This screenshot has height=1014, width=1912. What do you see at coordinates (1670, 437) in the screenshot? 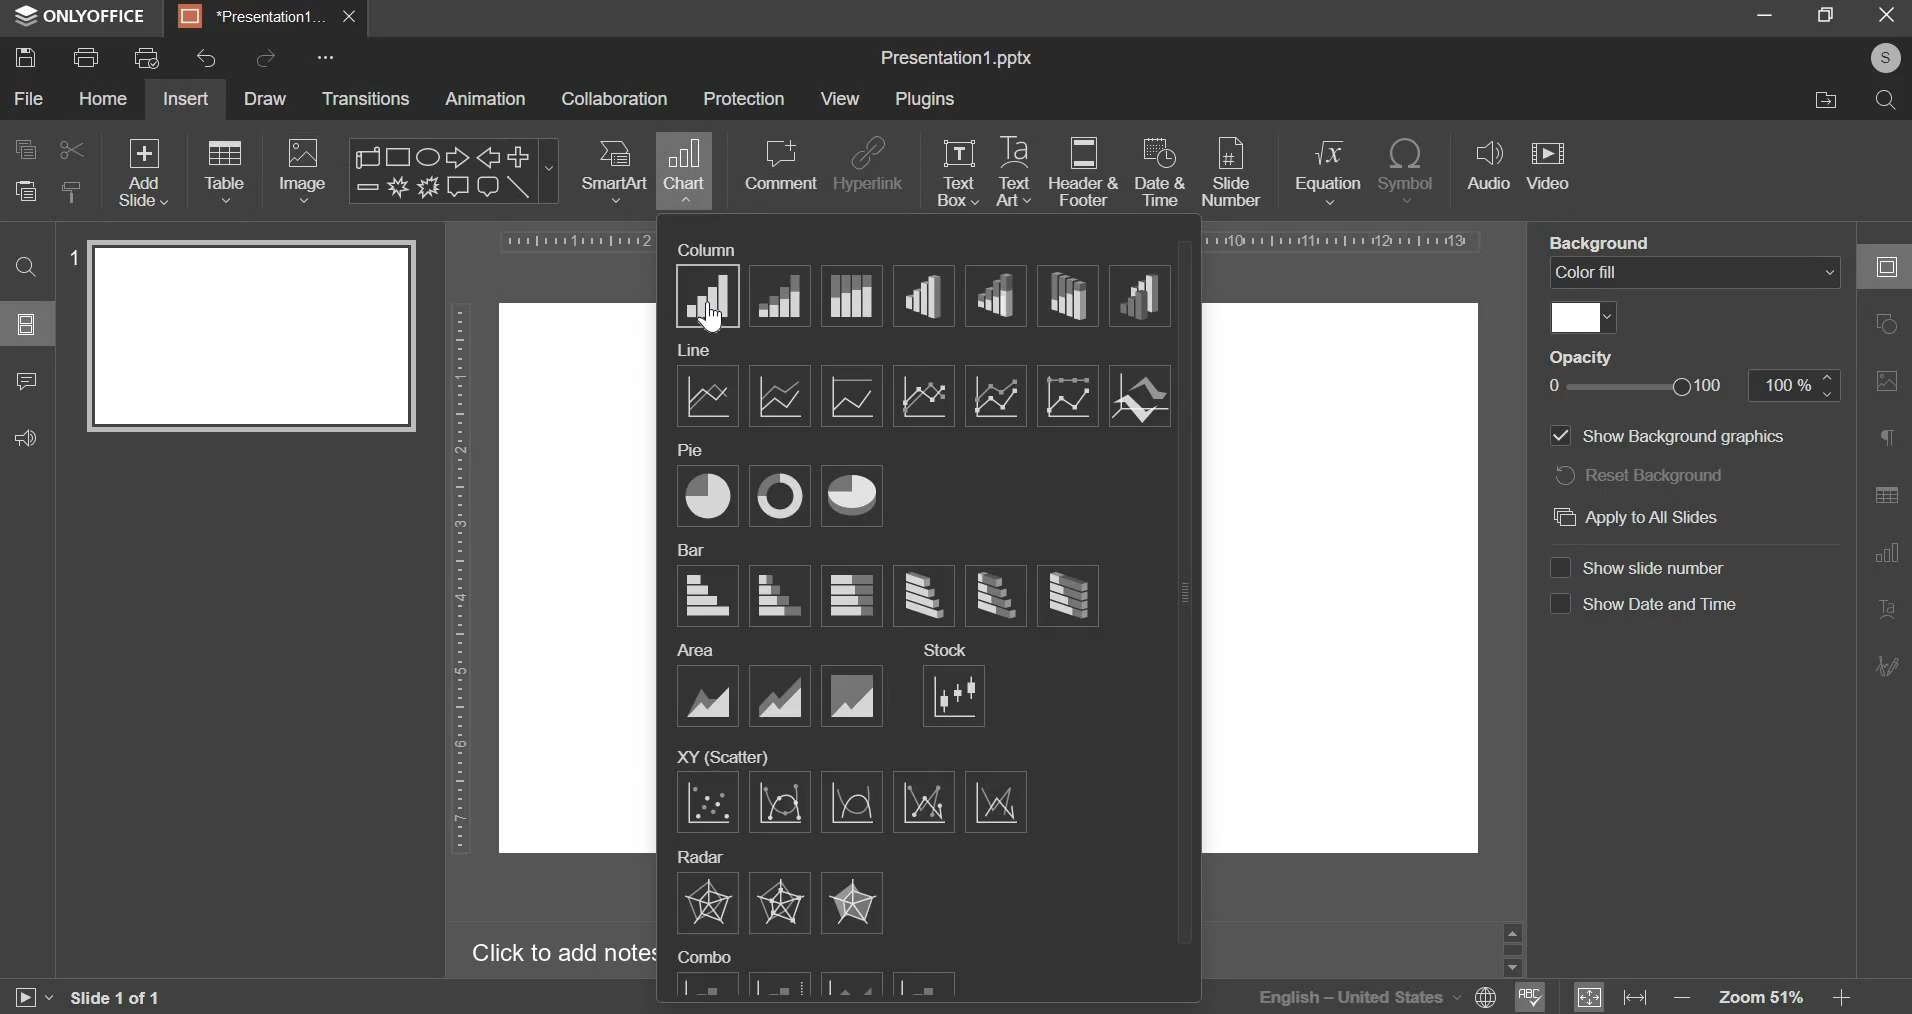
I see `show background graphics` at bounding box center [1670, 437].